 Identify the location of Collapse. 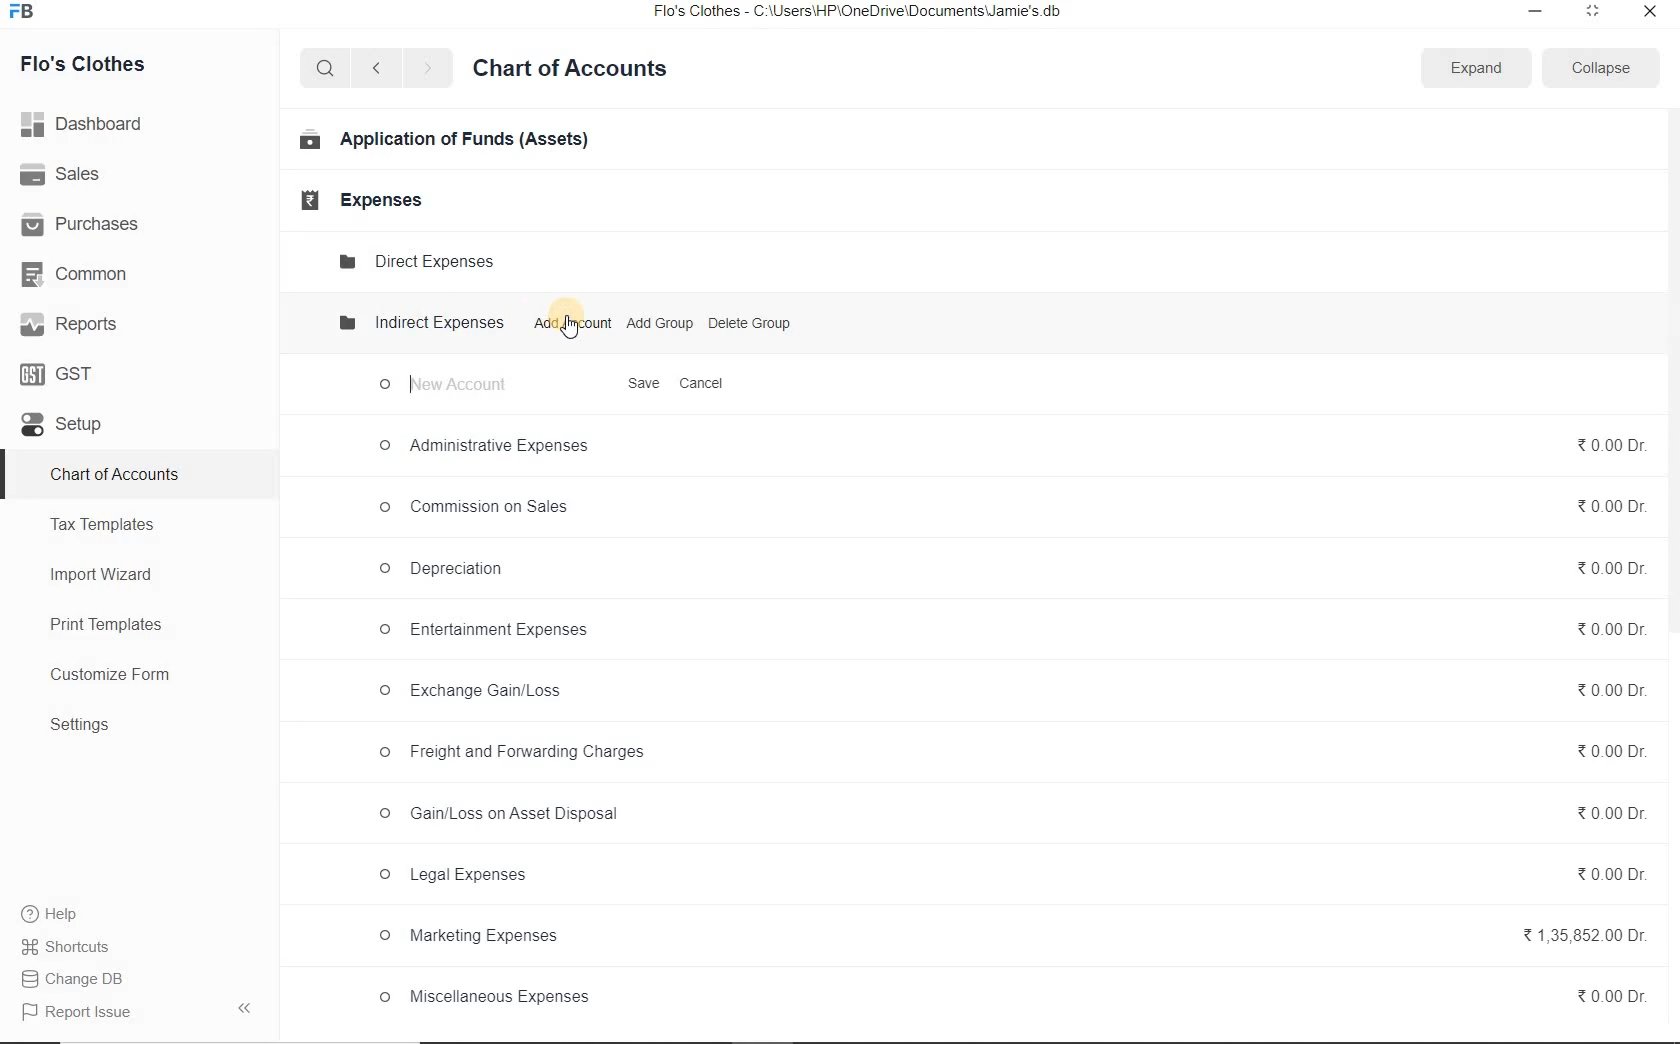
(1601, 67).